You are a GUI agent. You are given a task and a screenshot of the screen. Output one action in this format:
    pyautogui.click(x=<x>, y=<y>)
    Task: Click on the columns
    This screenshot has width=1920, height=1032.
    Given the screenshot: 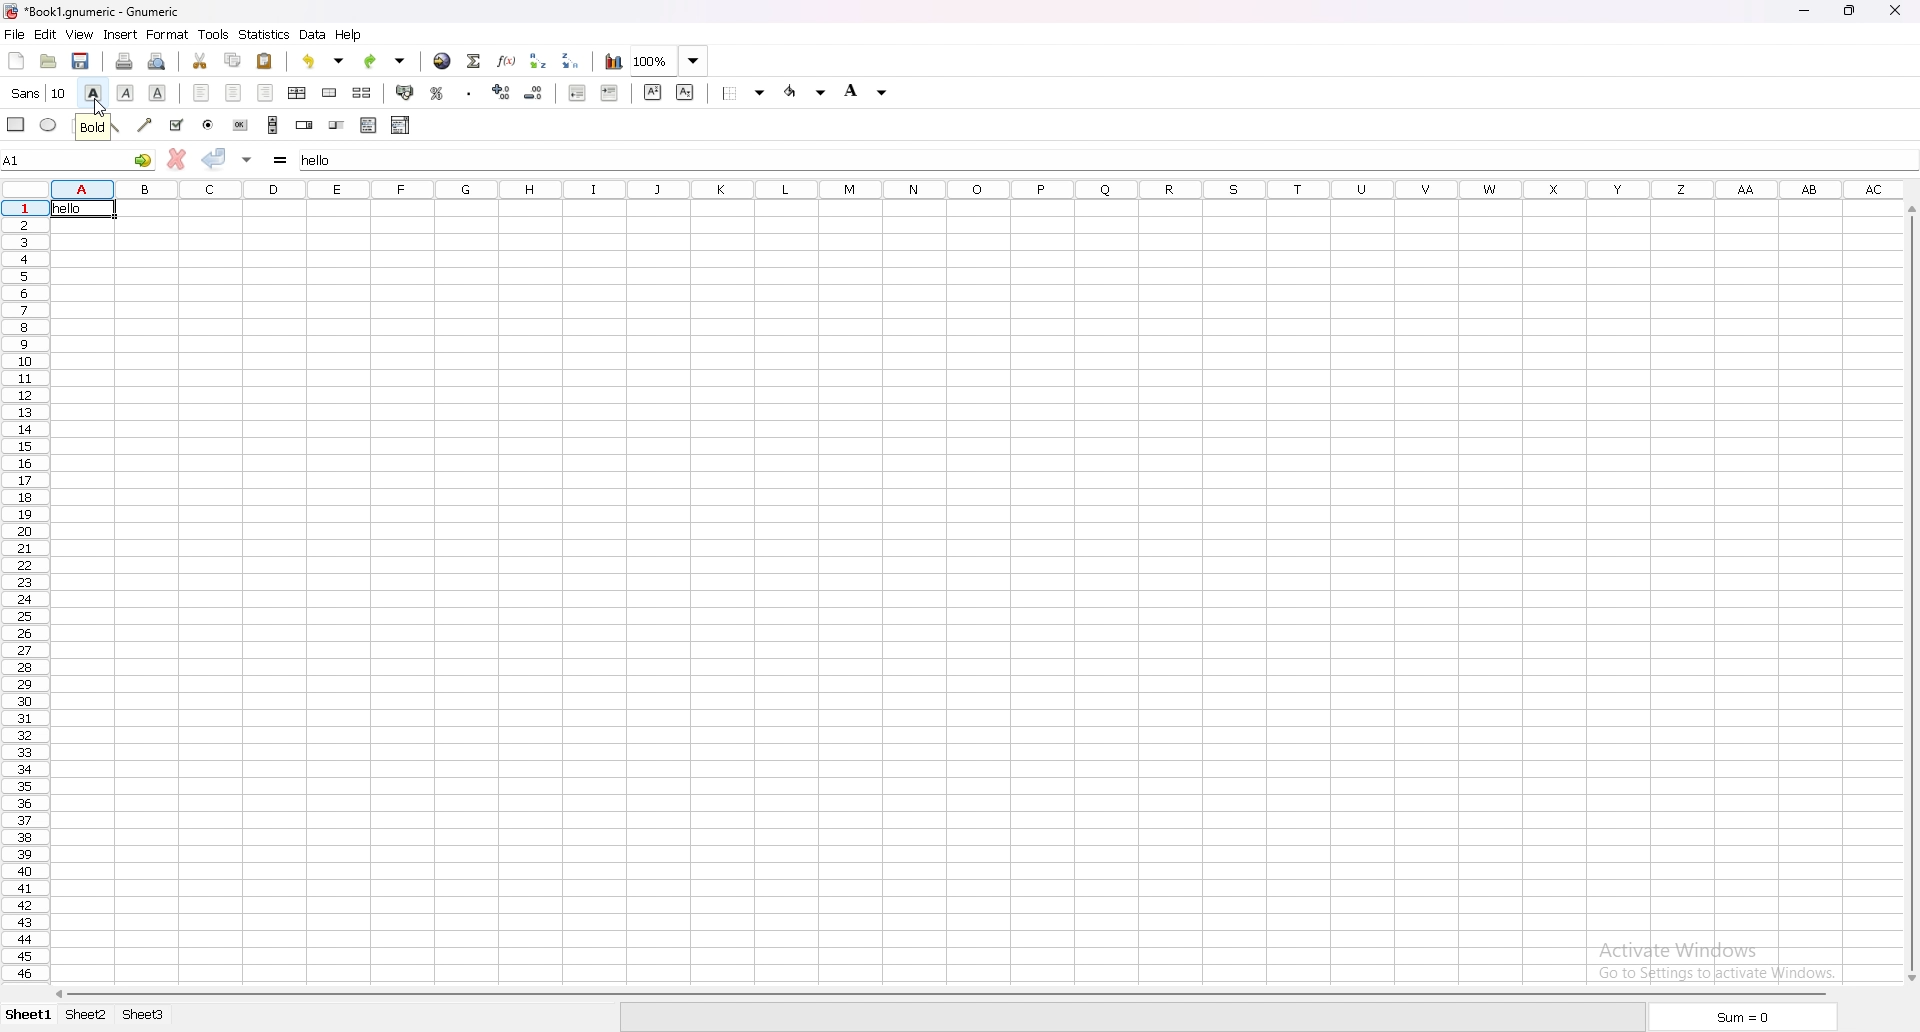 What is the action you would take?
    pyautogui.click(x=980, y=187)
    